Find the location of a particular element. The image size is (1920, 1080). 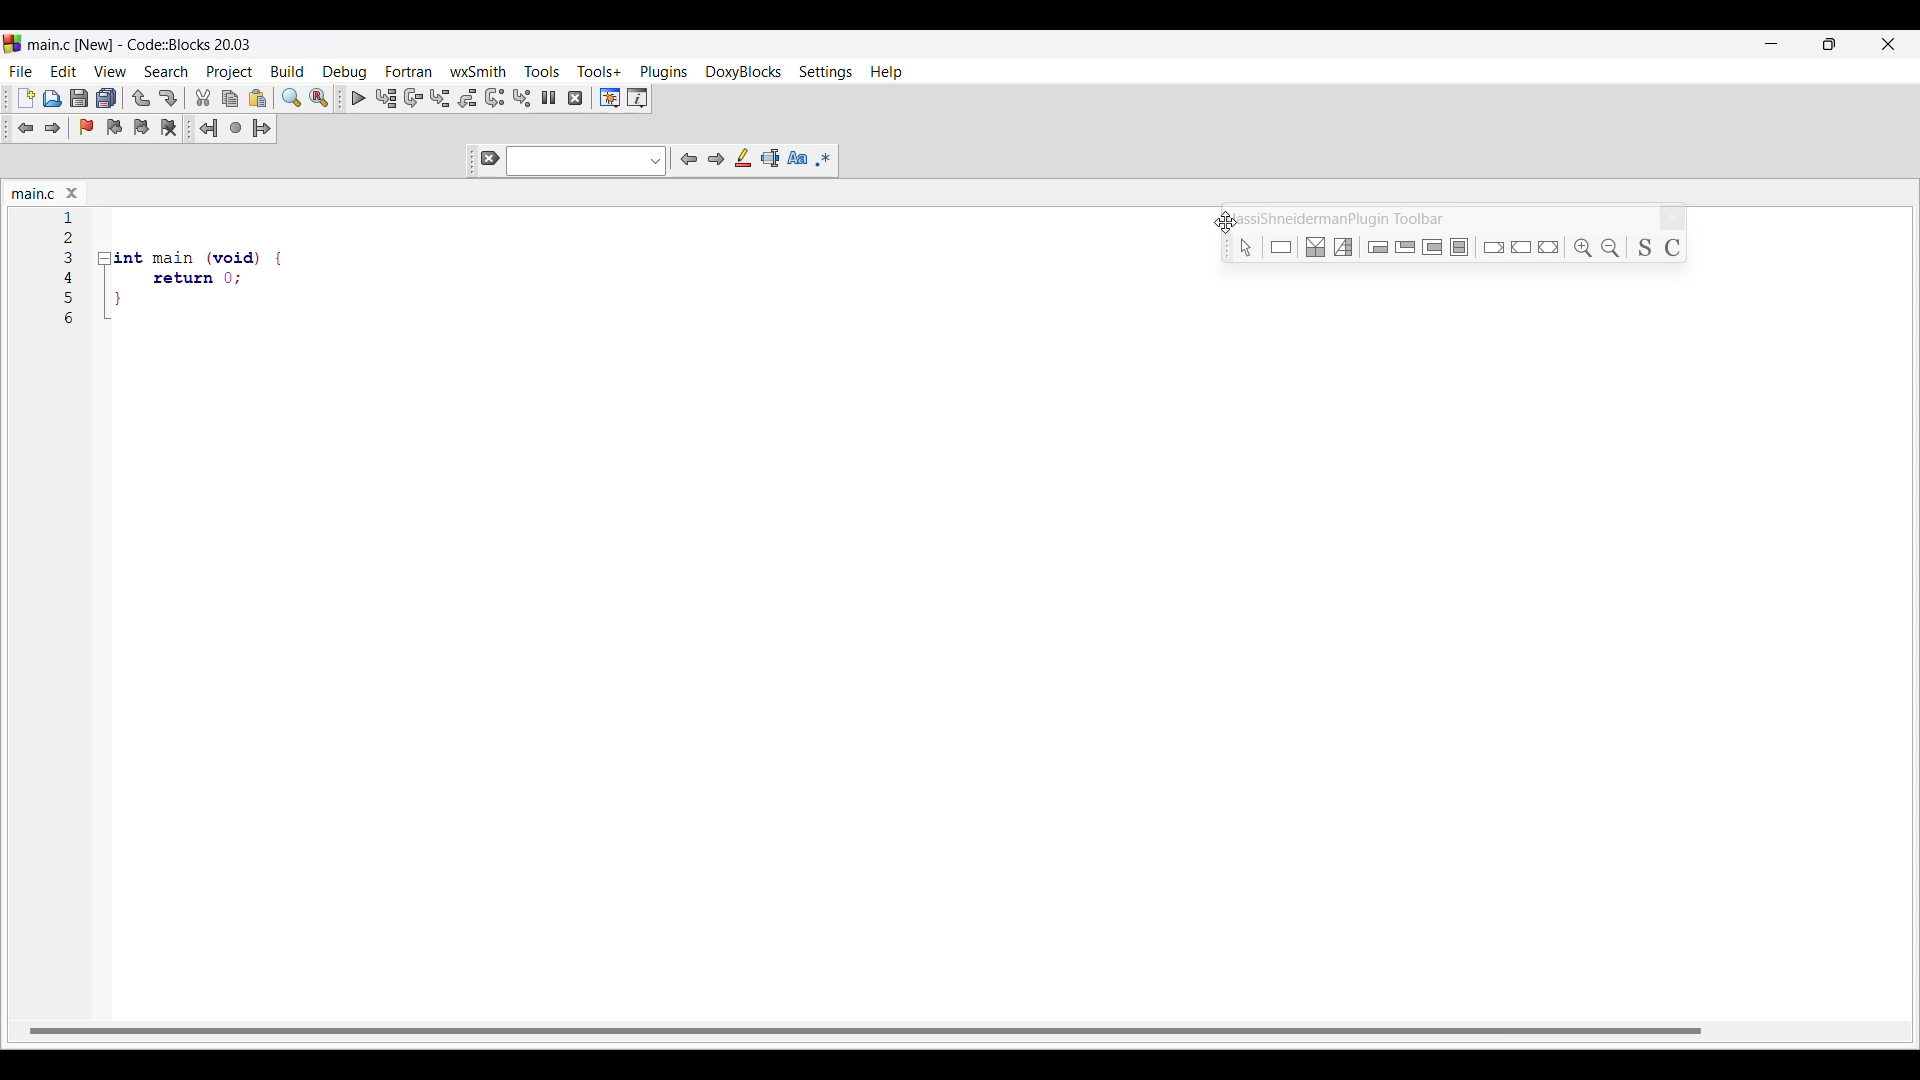

Next is located at coordinates (716, 159).